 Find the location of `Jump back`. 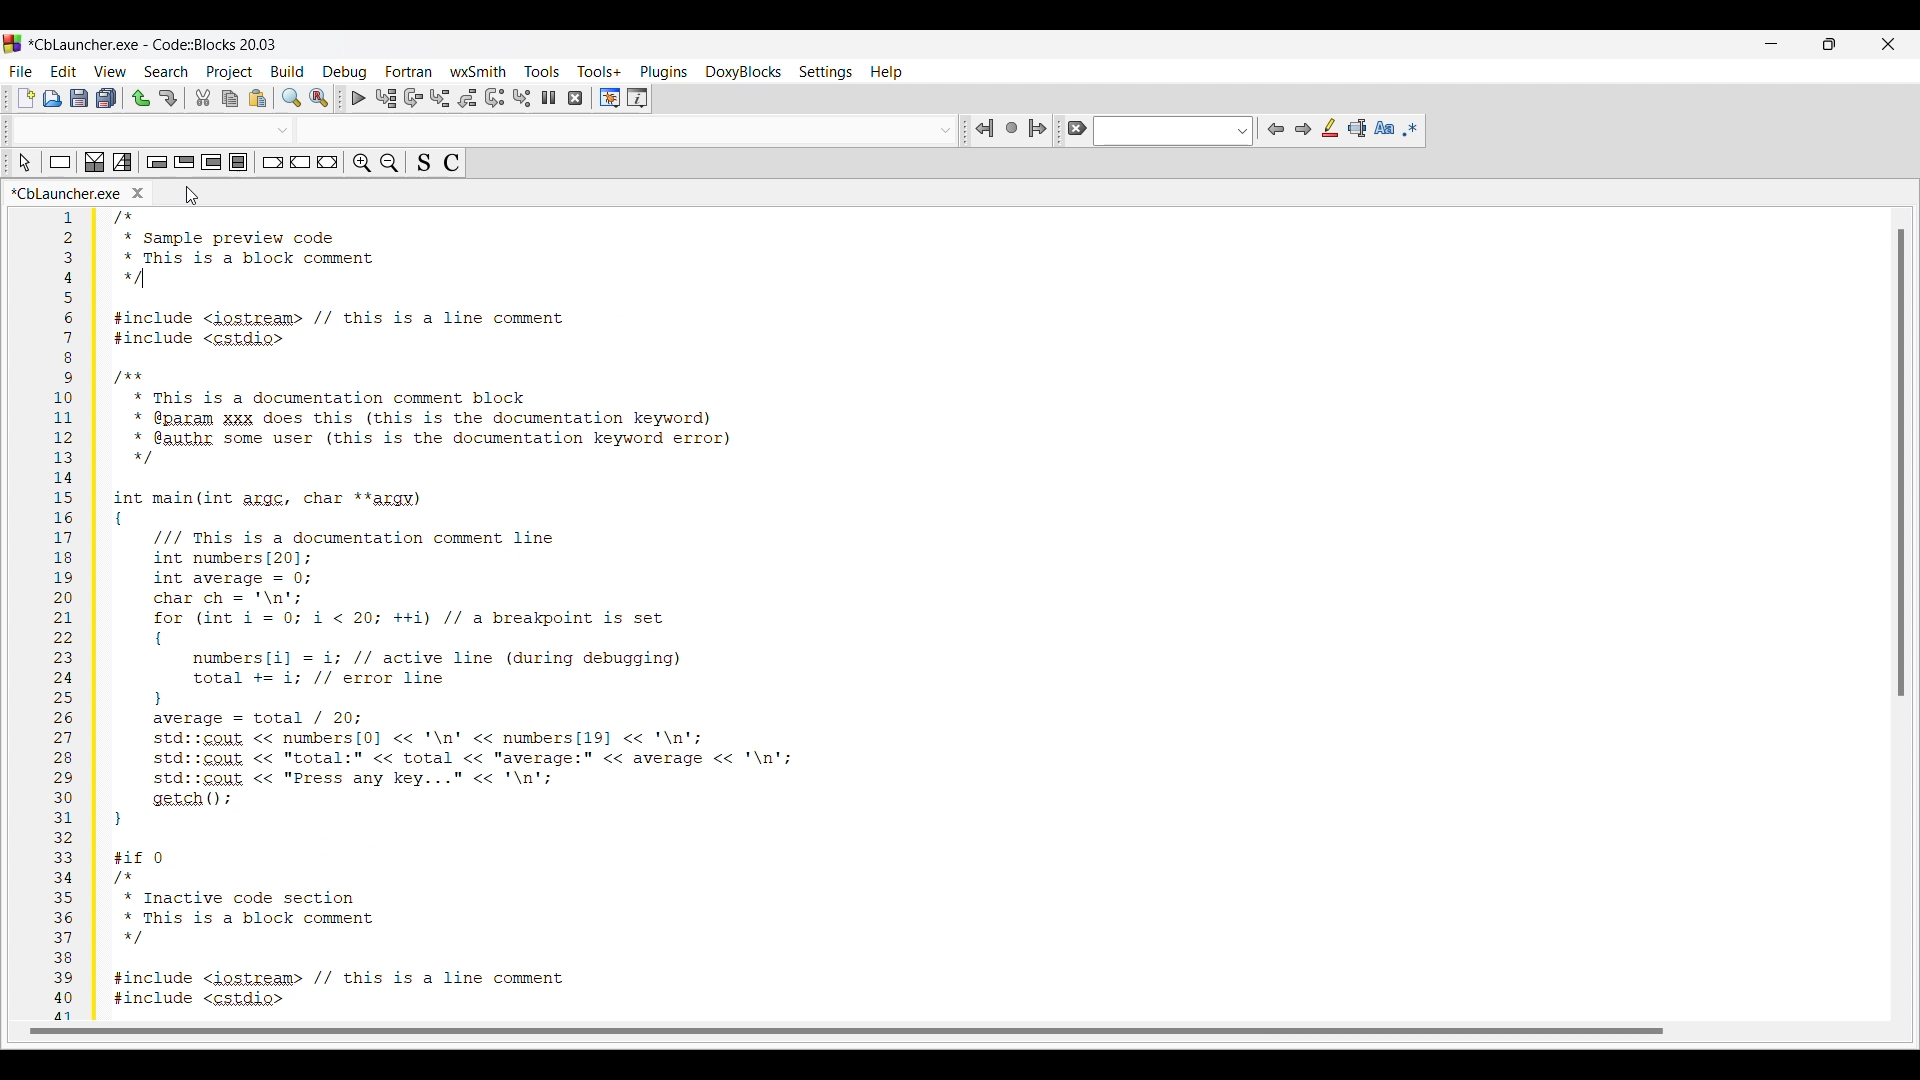

Jump back is located at coordinates (985, 128).